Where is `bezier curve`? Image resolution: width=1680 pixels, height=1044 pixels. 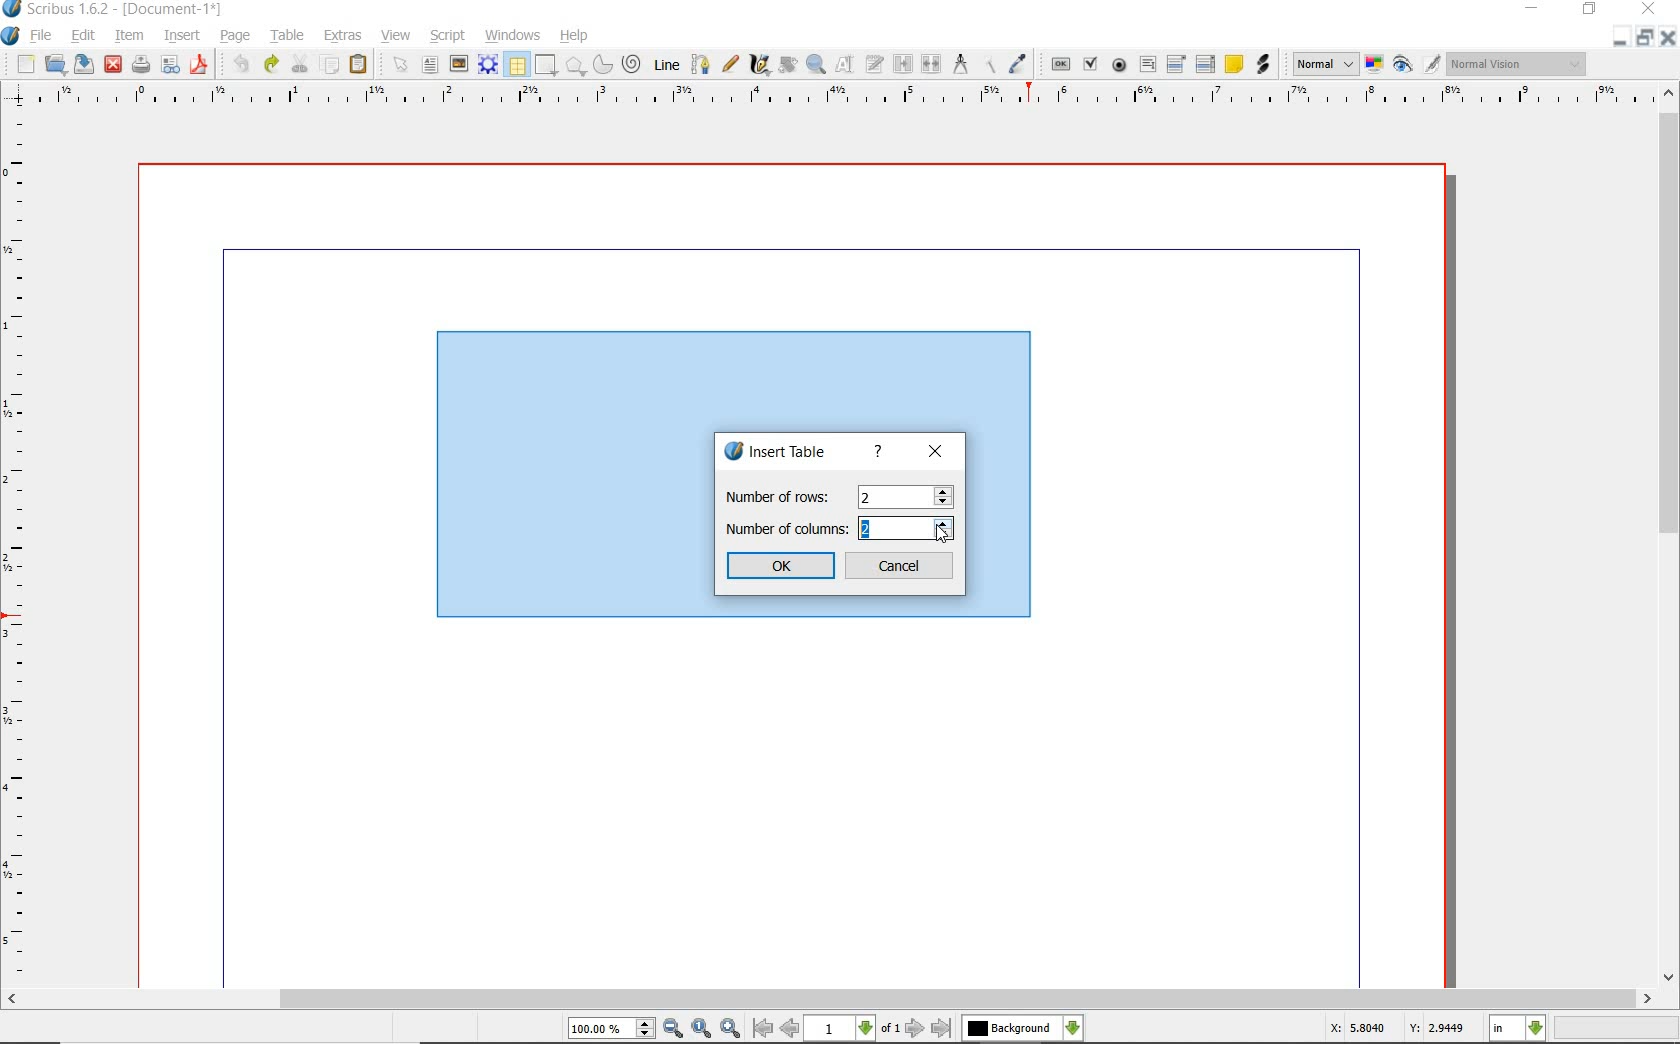 bezier curve is located at coordinates (700, 64).